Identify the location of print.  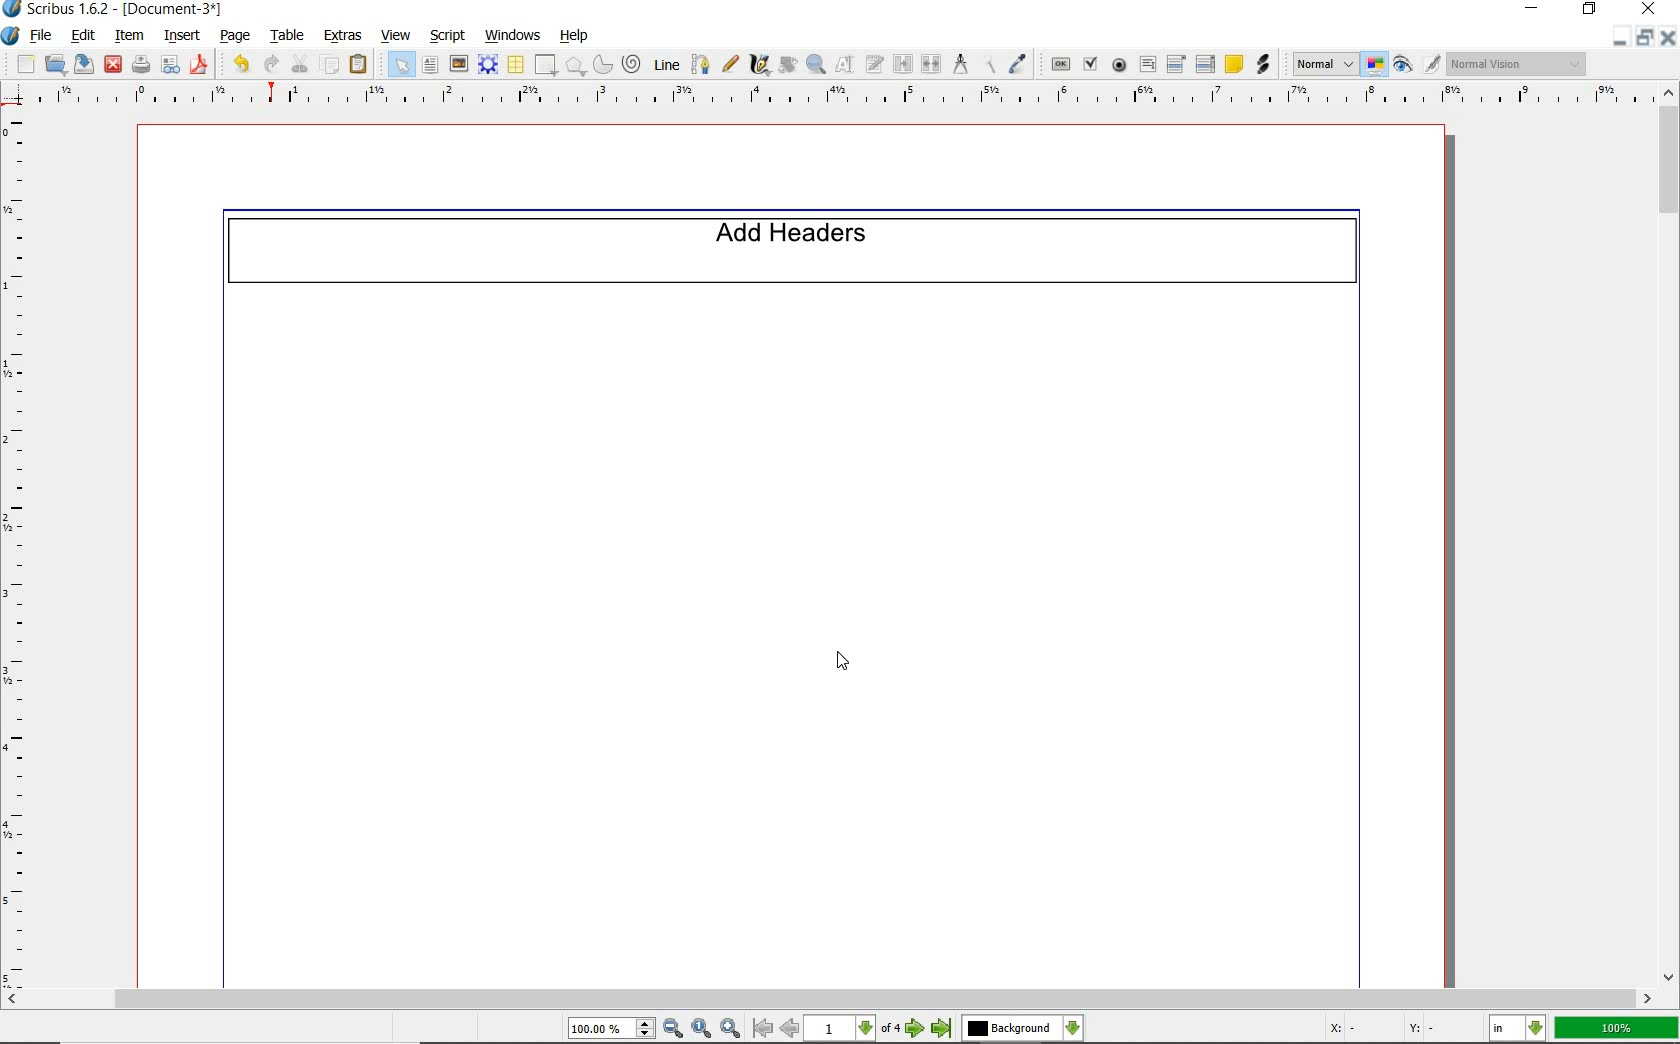
(142, 65).